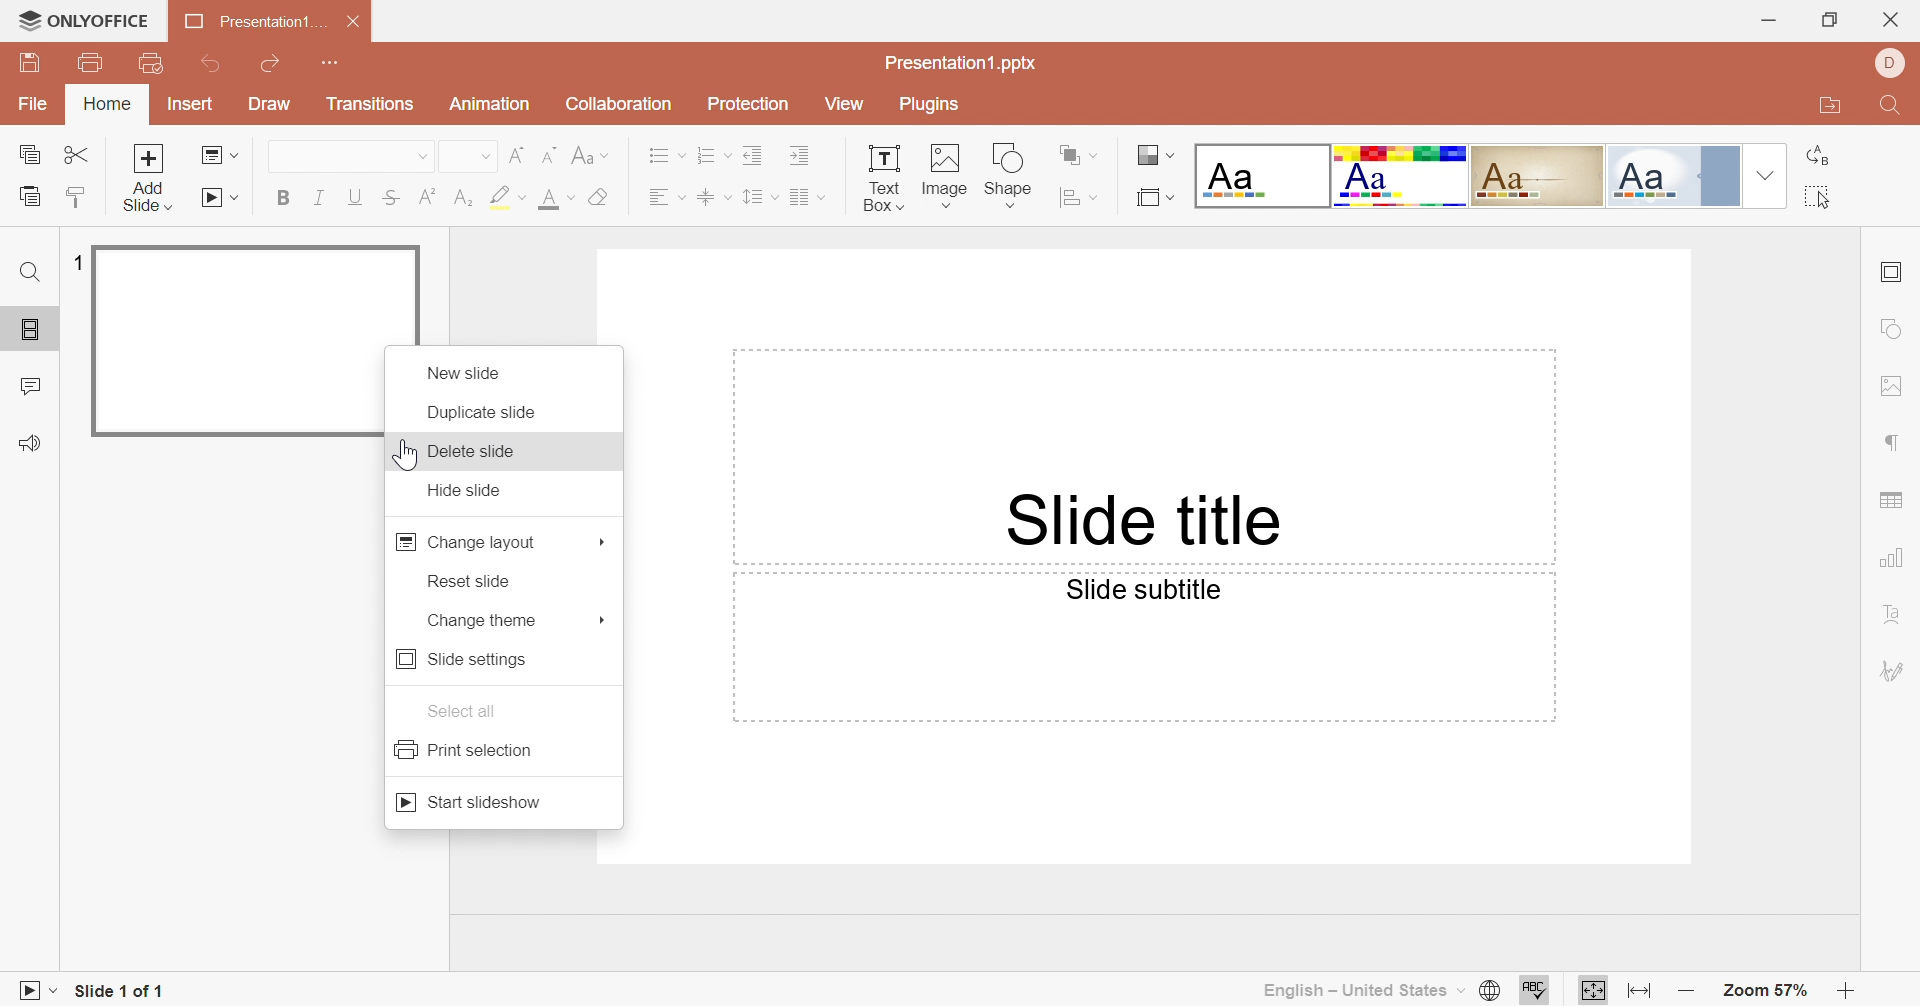 The image size is (1920, 1006). Describe the element at coordinates (753, 196) in the screenshot. I see `Line spacing` at that location.